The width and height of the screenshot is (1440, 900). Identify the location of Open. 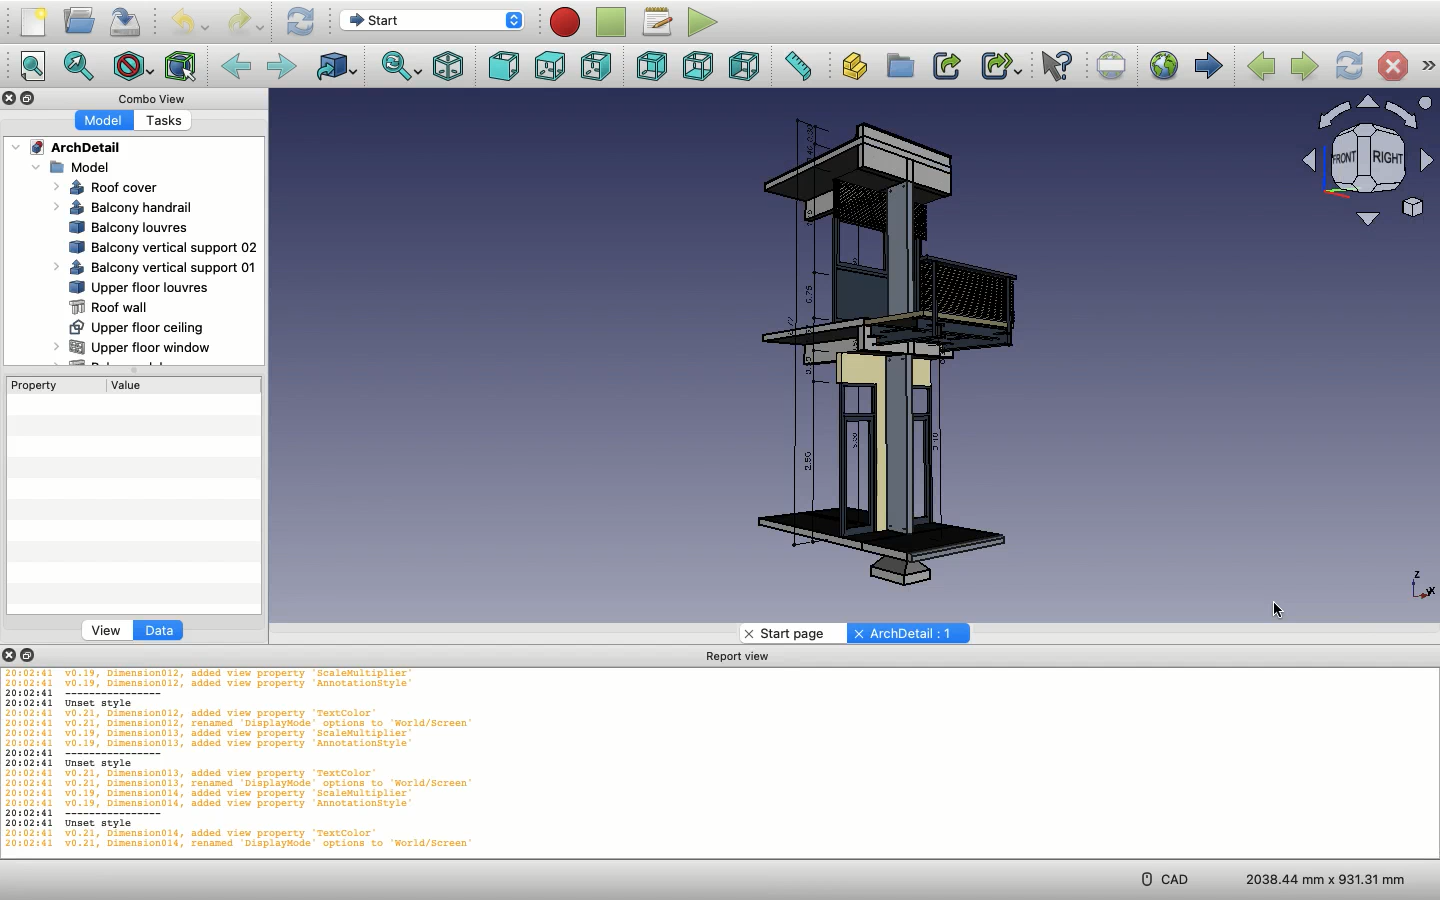
(80, 20).